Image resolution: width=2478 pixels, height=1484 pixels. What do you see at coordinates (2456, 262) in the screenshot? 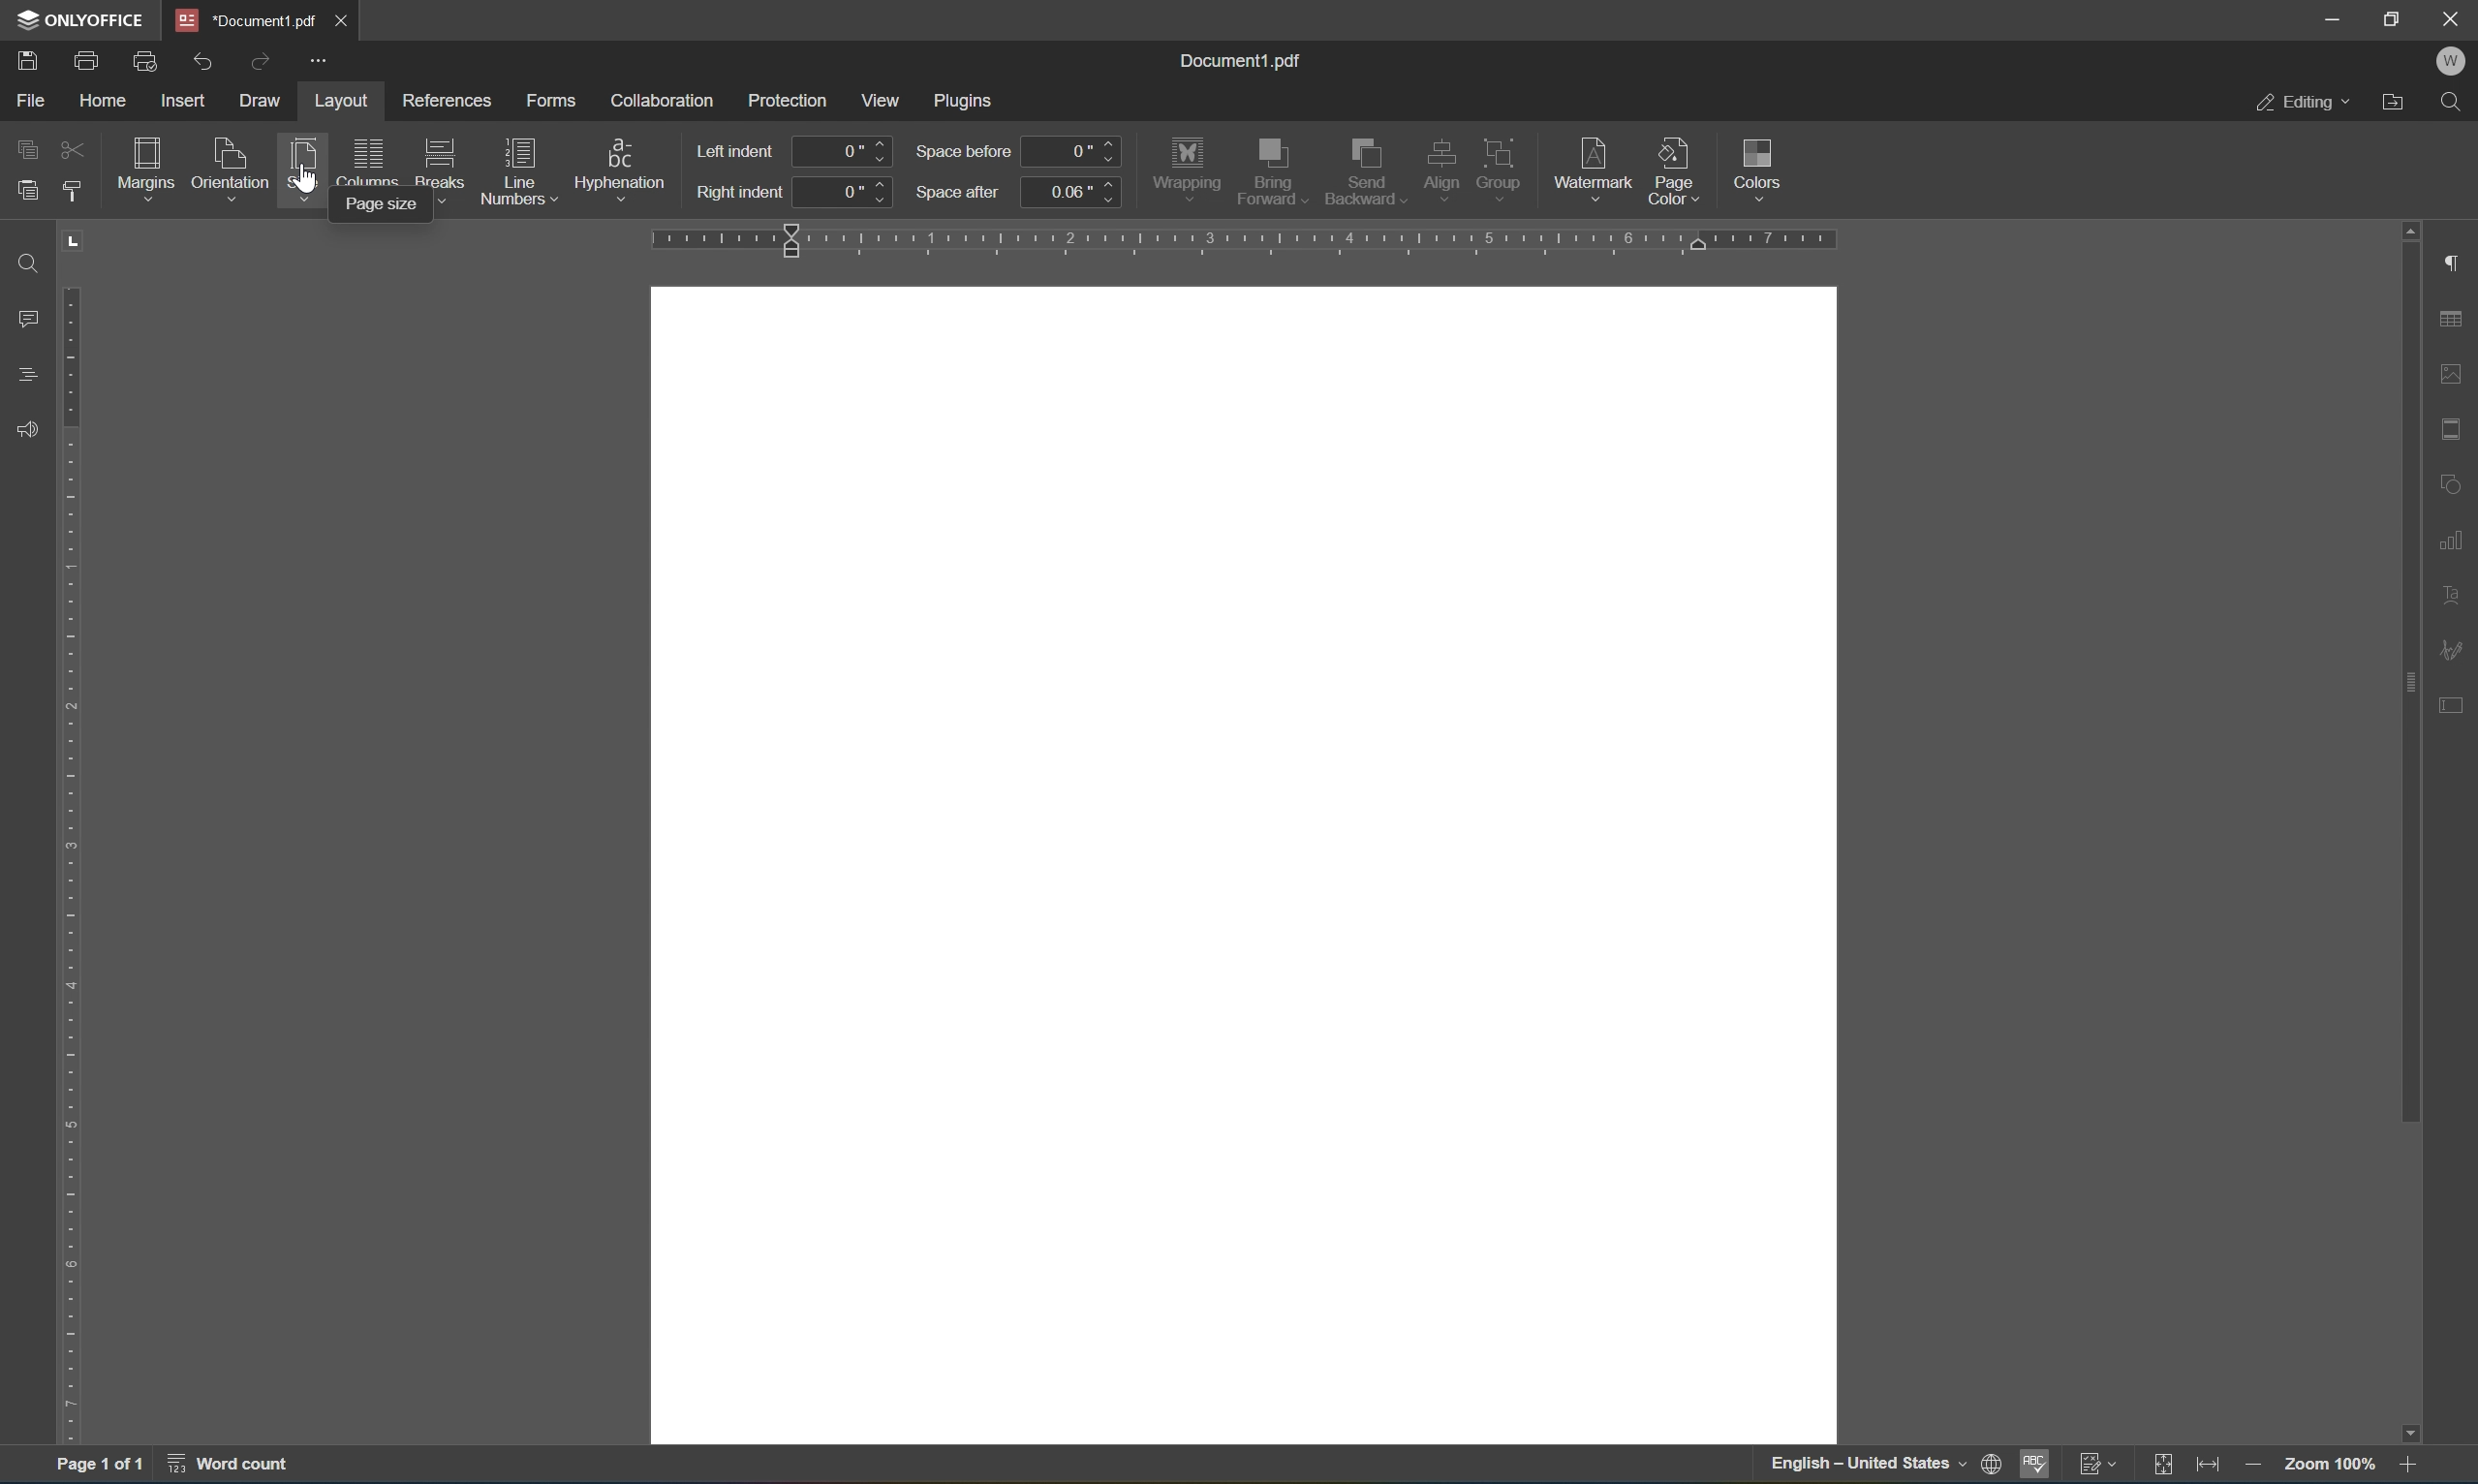
I see `paragraph settings` at bounding box center [2456, 262].